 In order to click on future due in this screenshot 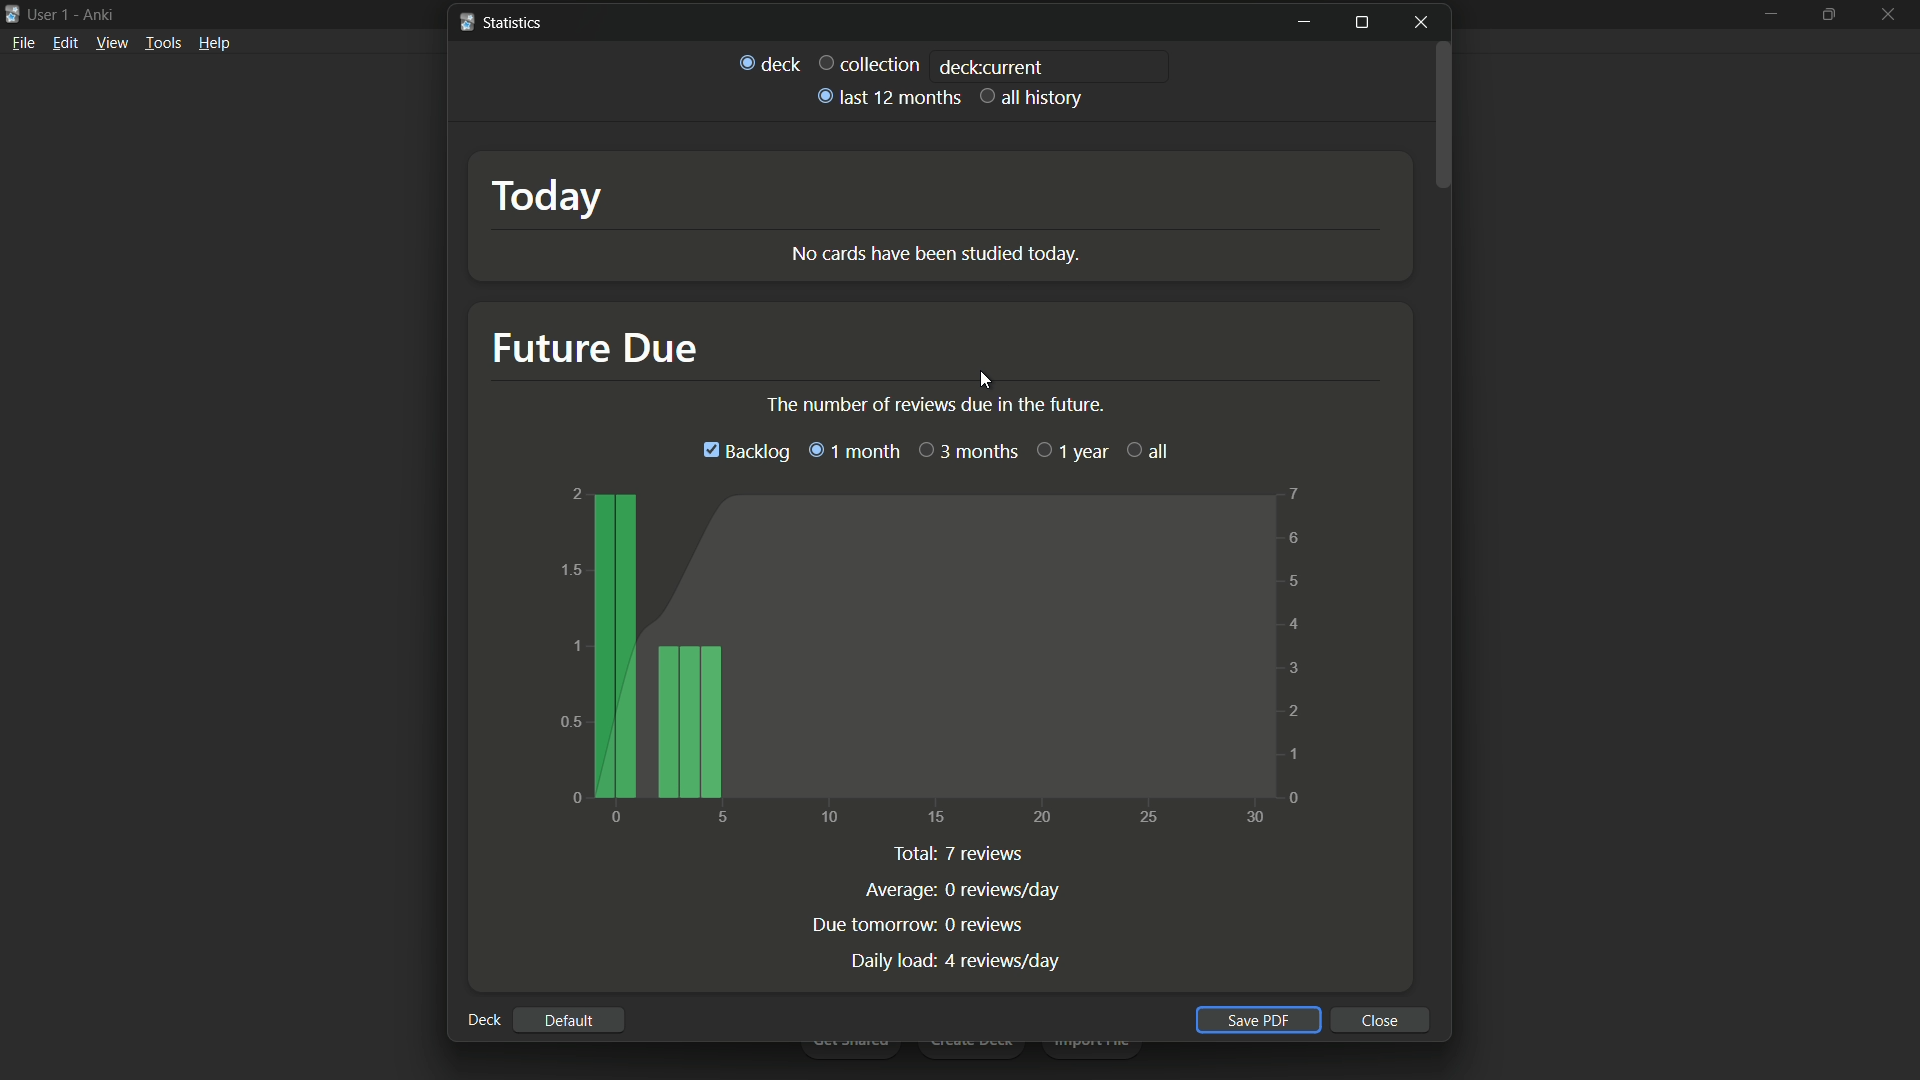, I will do `click(592, 348)`.